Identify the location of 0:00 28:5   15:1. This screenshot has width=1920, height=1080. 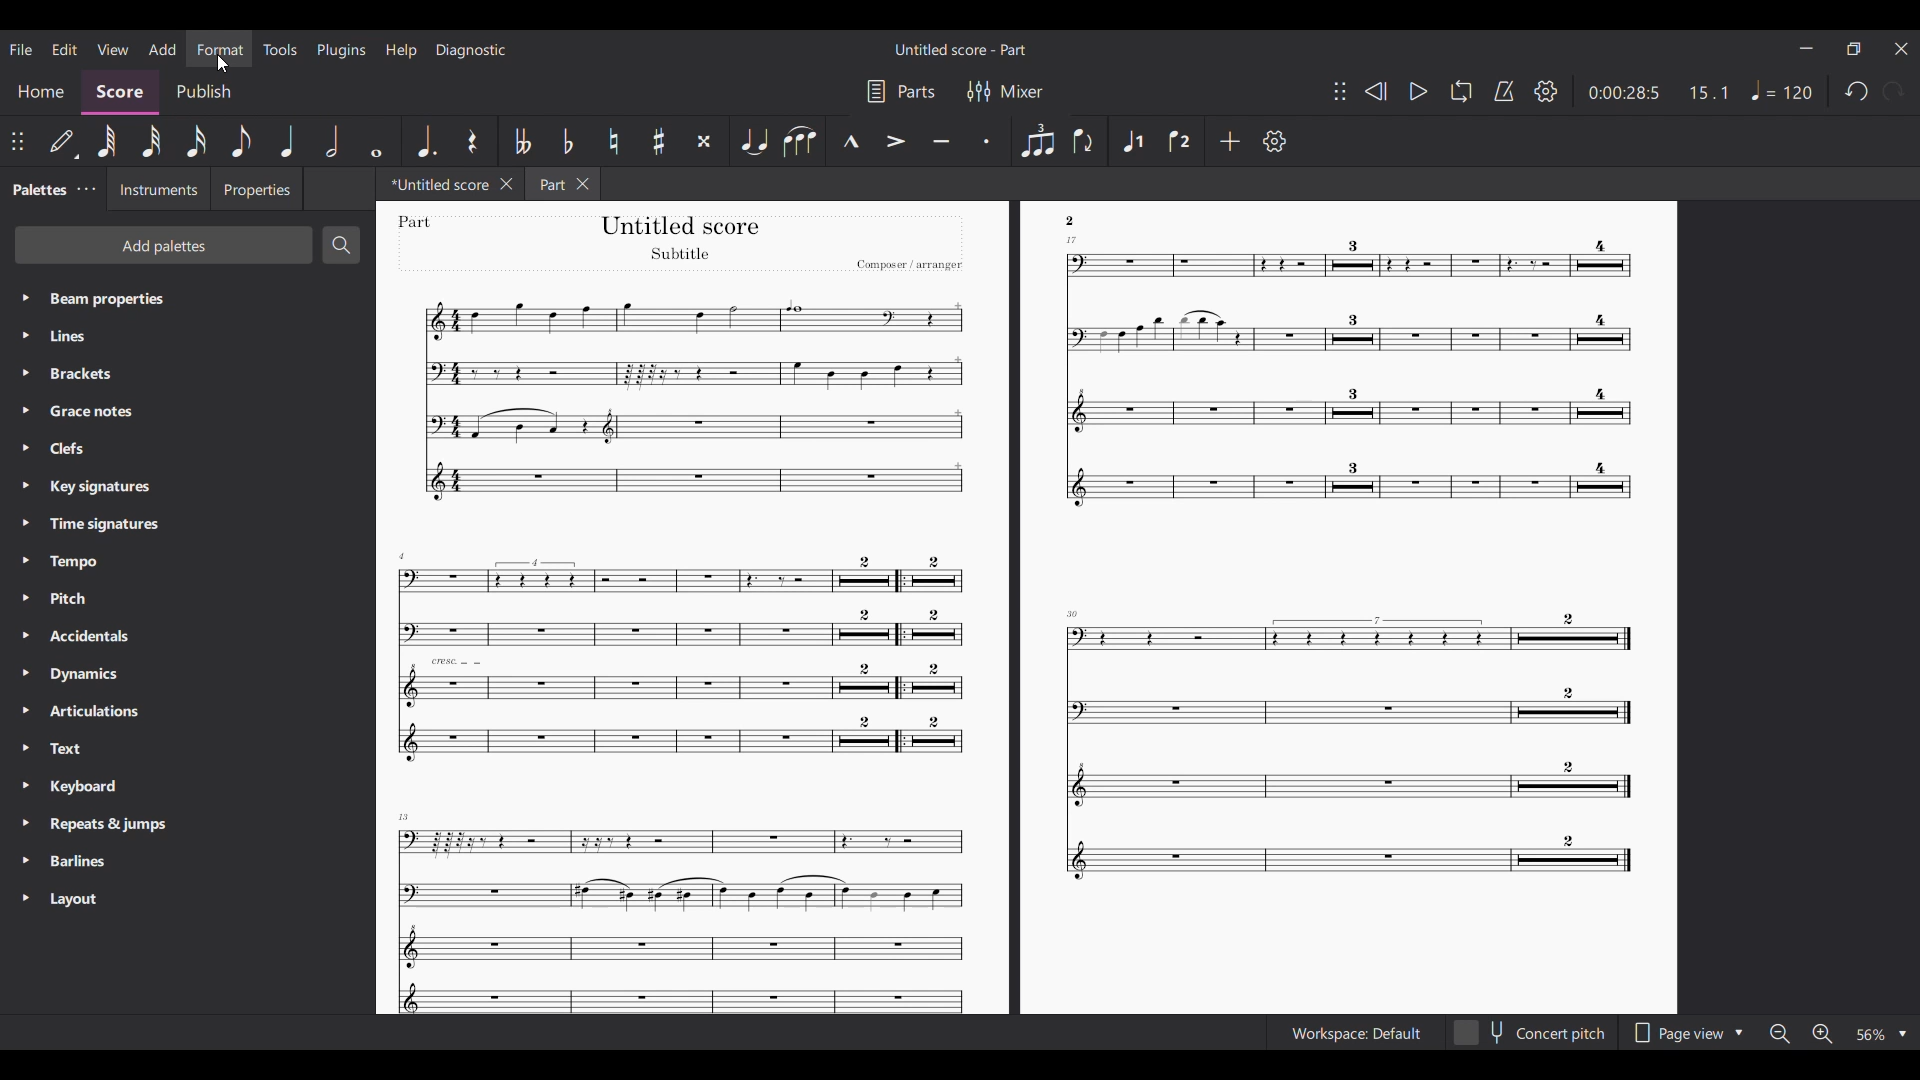
(1657, 93).